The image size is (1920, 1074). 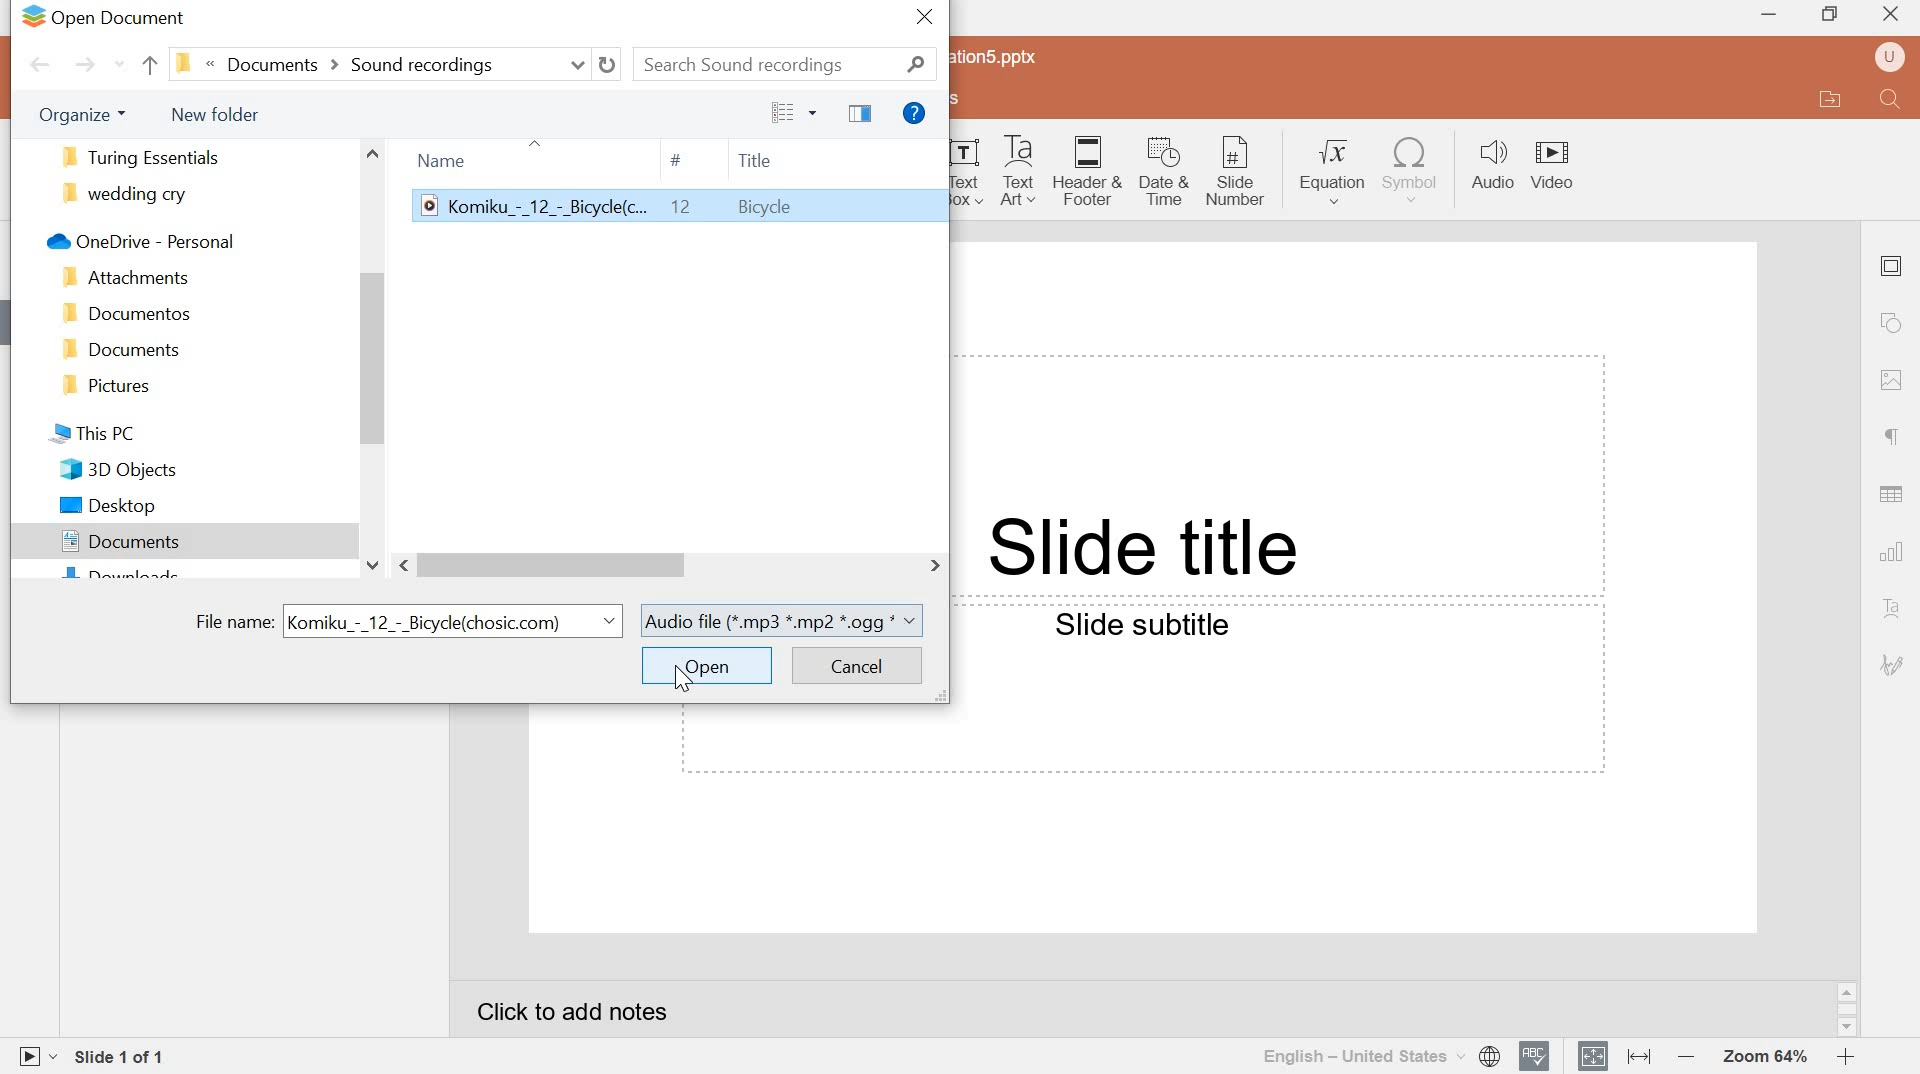 I want to click on up, so click(x=537, y=147).